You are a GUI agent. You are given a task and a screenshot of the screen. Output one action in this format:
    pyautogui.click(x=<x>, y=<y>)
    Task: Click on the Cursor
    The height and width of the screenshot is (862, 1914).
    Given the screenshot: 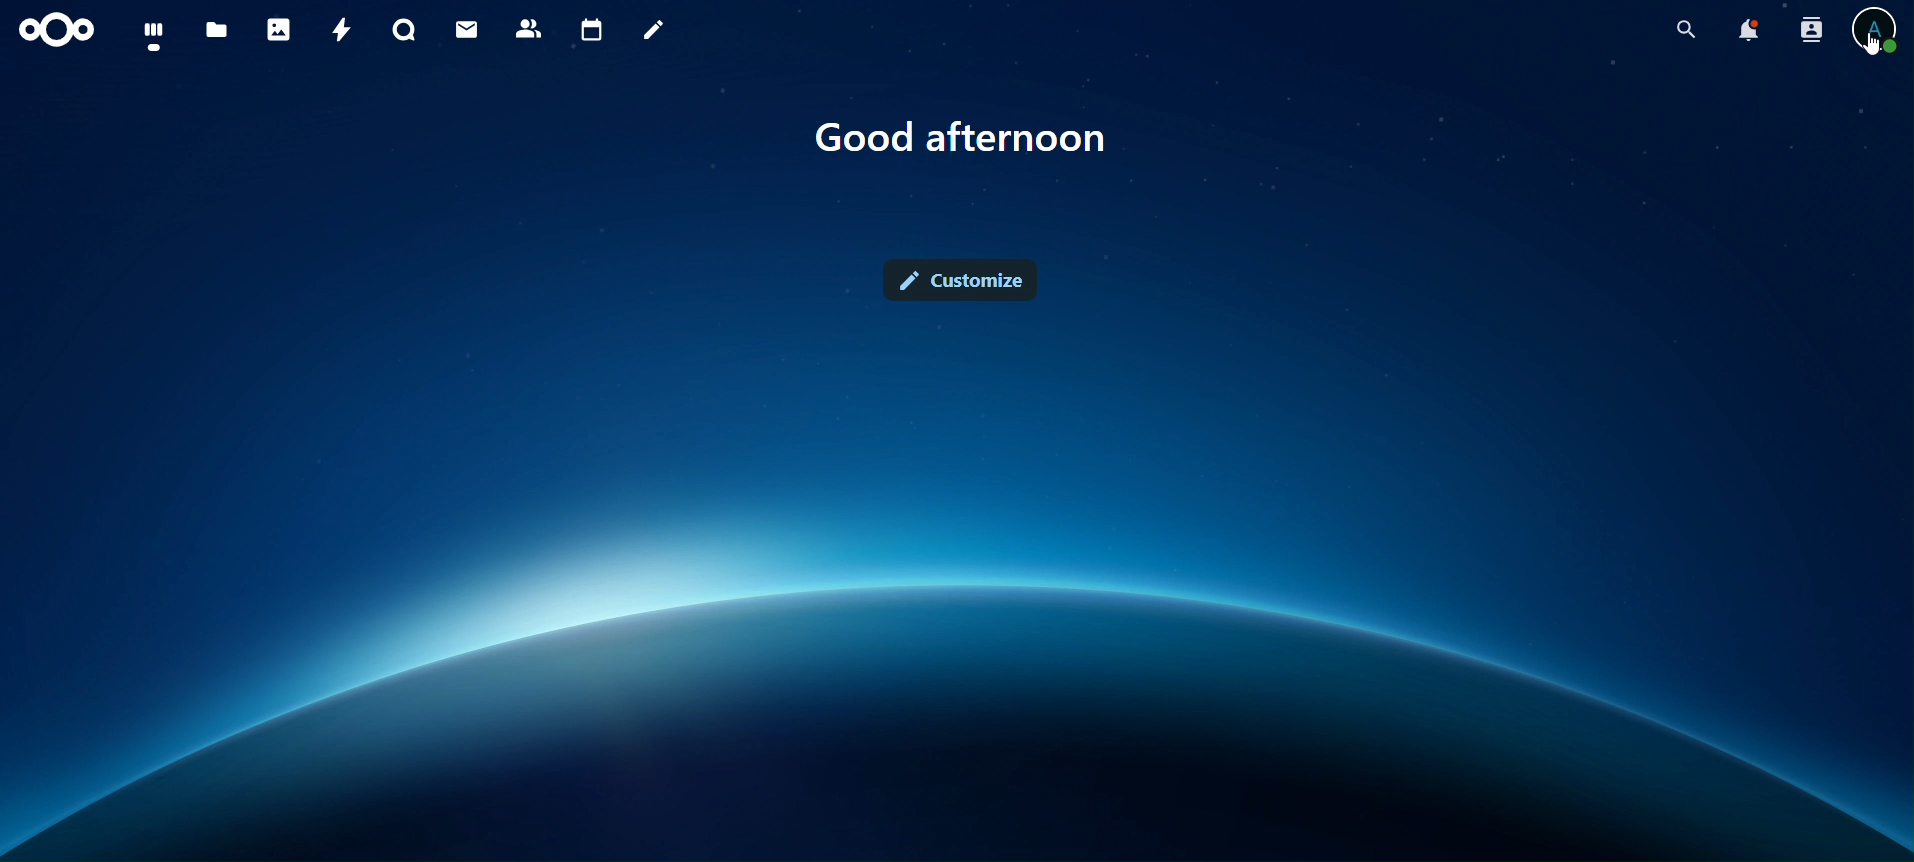 What is the action you would take?
    pyautogui.click(x=1871, y=49)
    